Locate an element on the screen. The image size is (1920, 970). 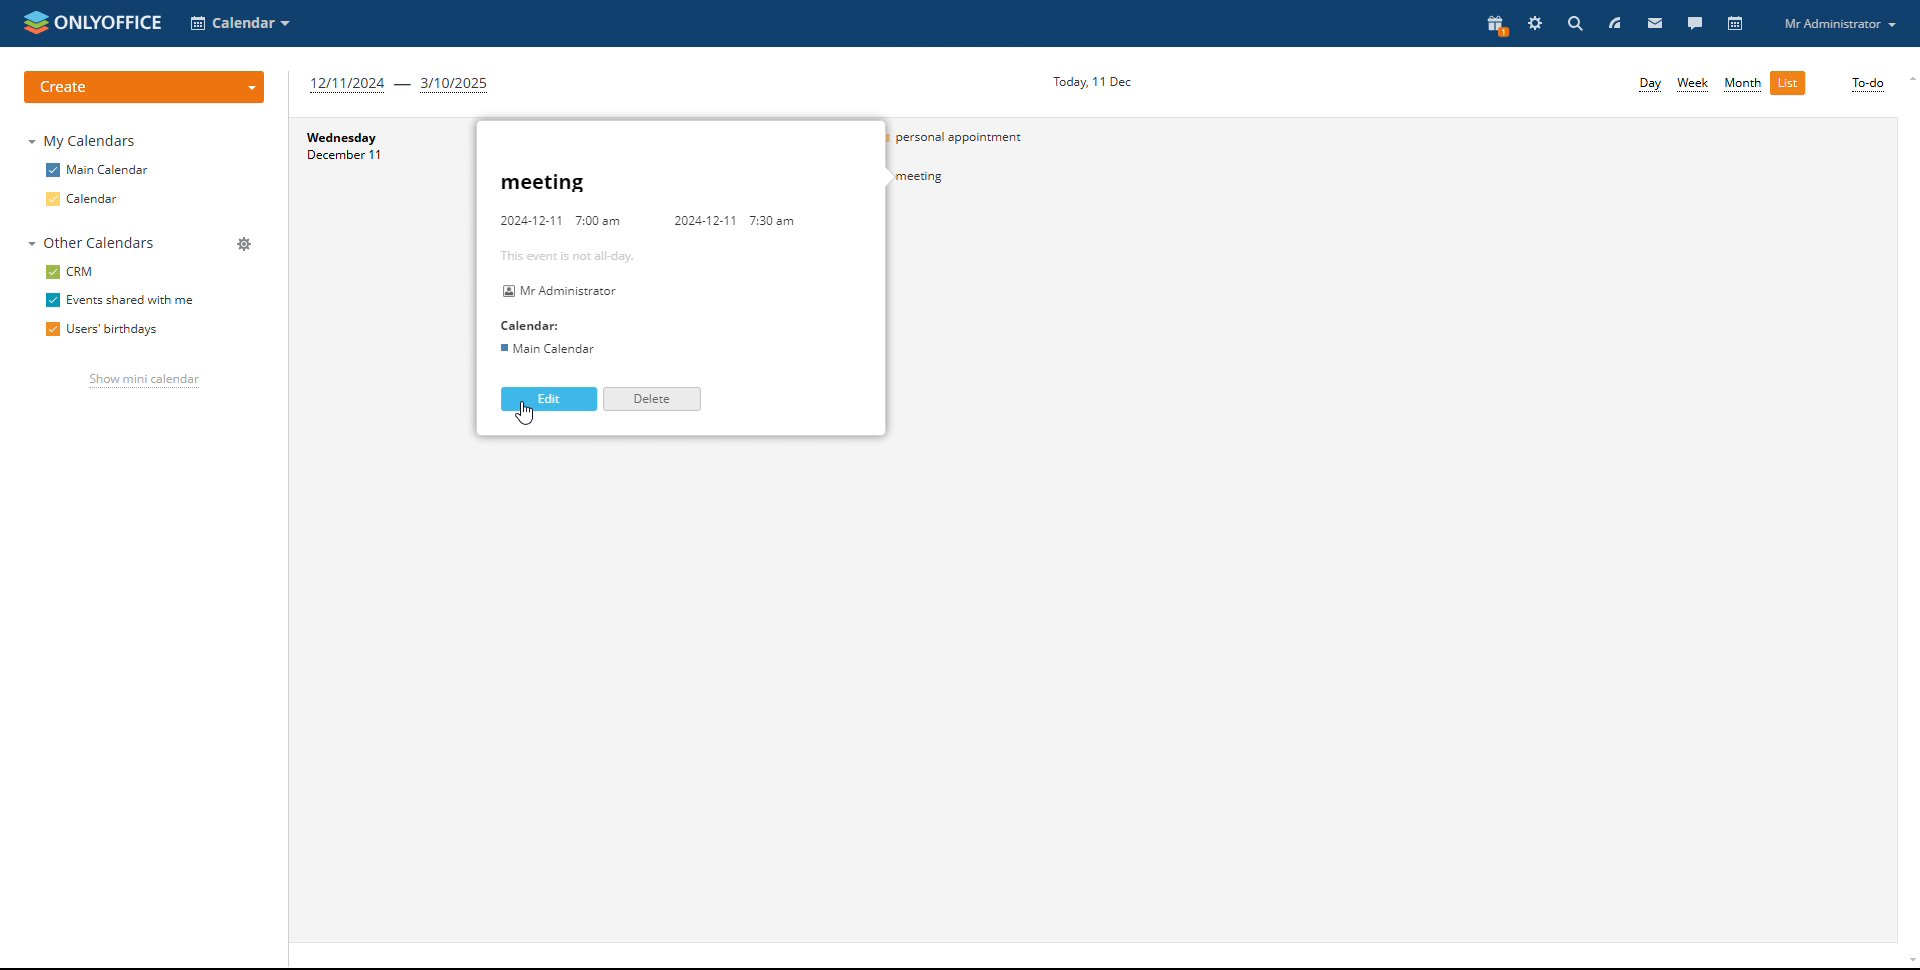
logo is located at coordinates (91, 20).